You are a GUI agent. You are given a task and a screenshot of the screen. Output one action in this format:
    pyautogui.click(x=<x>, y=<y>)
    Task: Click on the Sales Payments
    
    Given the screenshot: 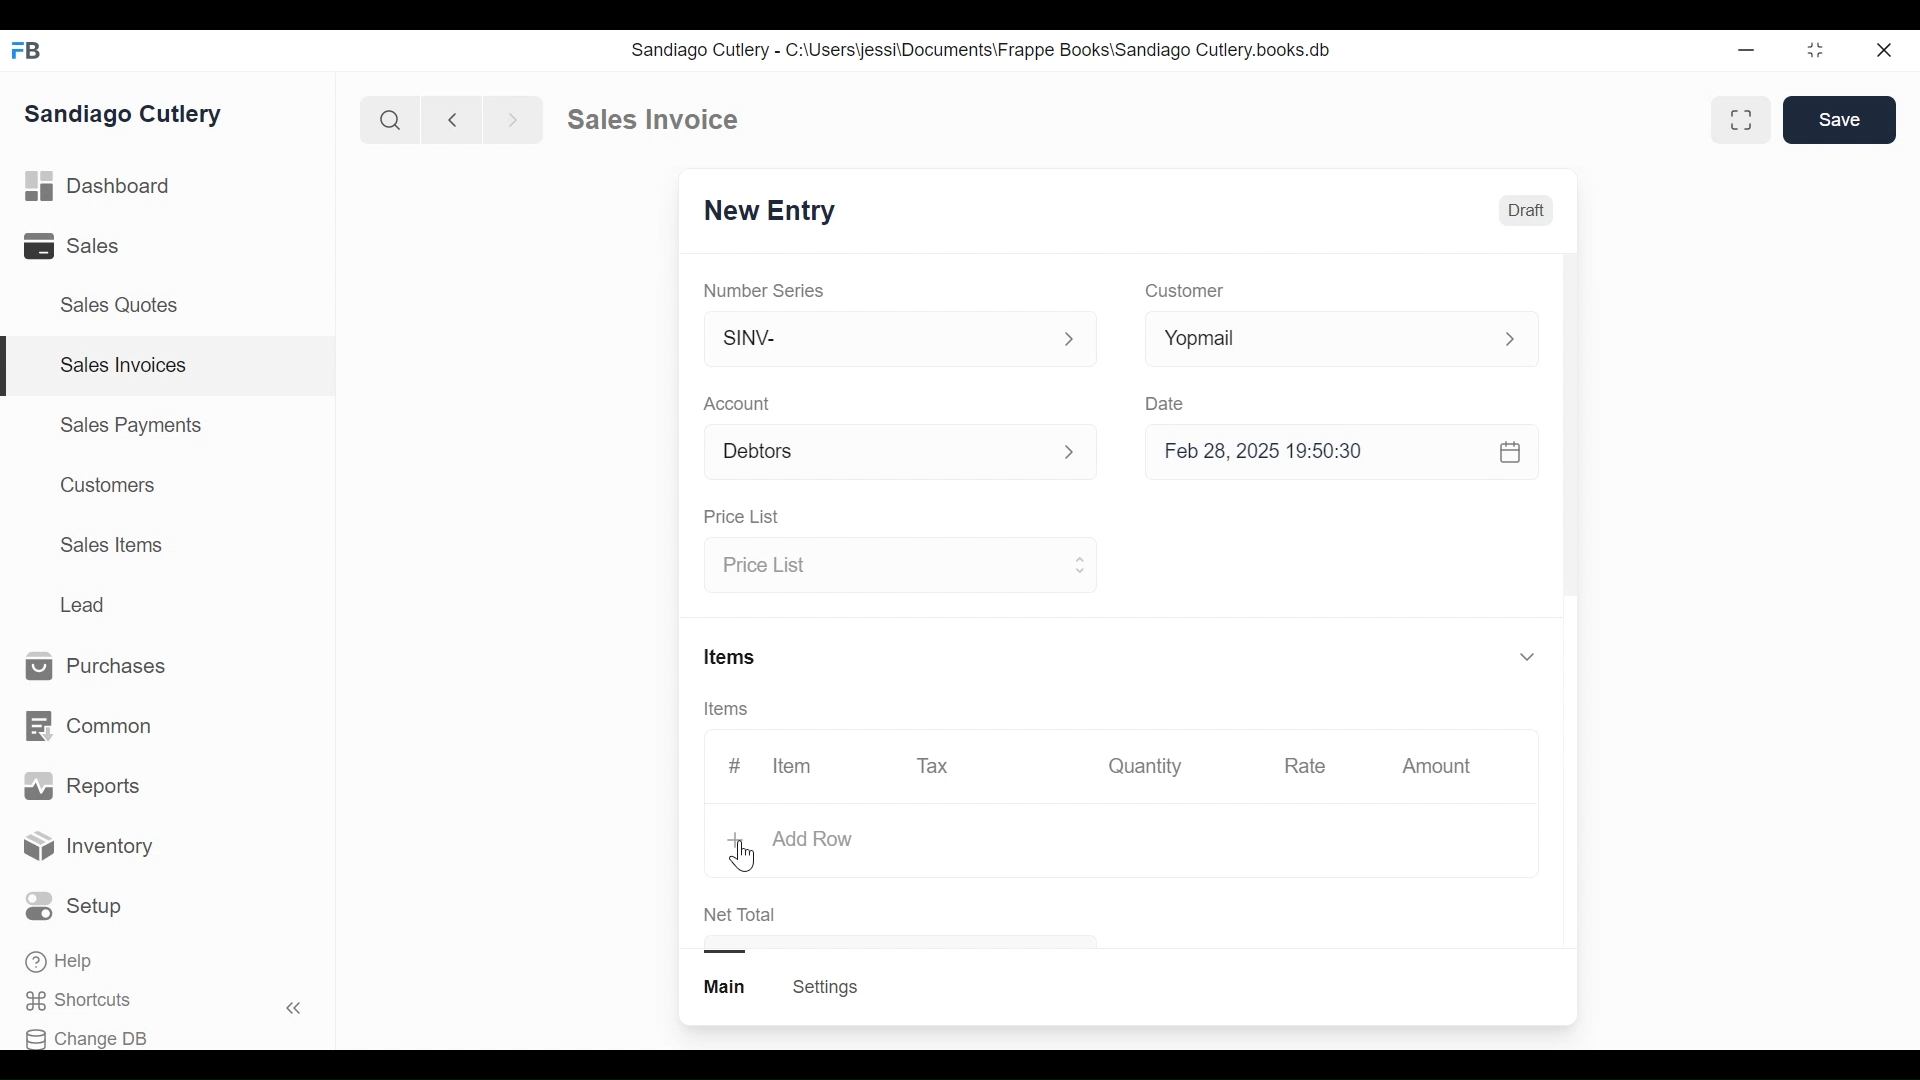 What is the action you would take?
    pyautogui.click(x=129, y=425)
    